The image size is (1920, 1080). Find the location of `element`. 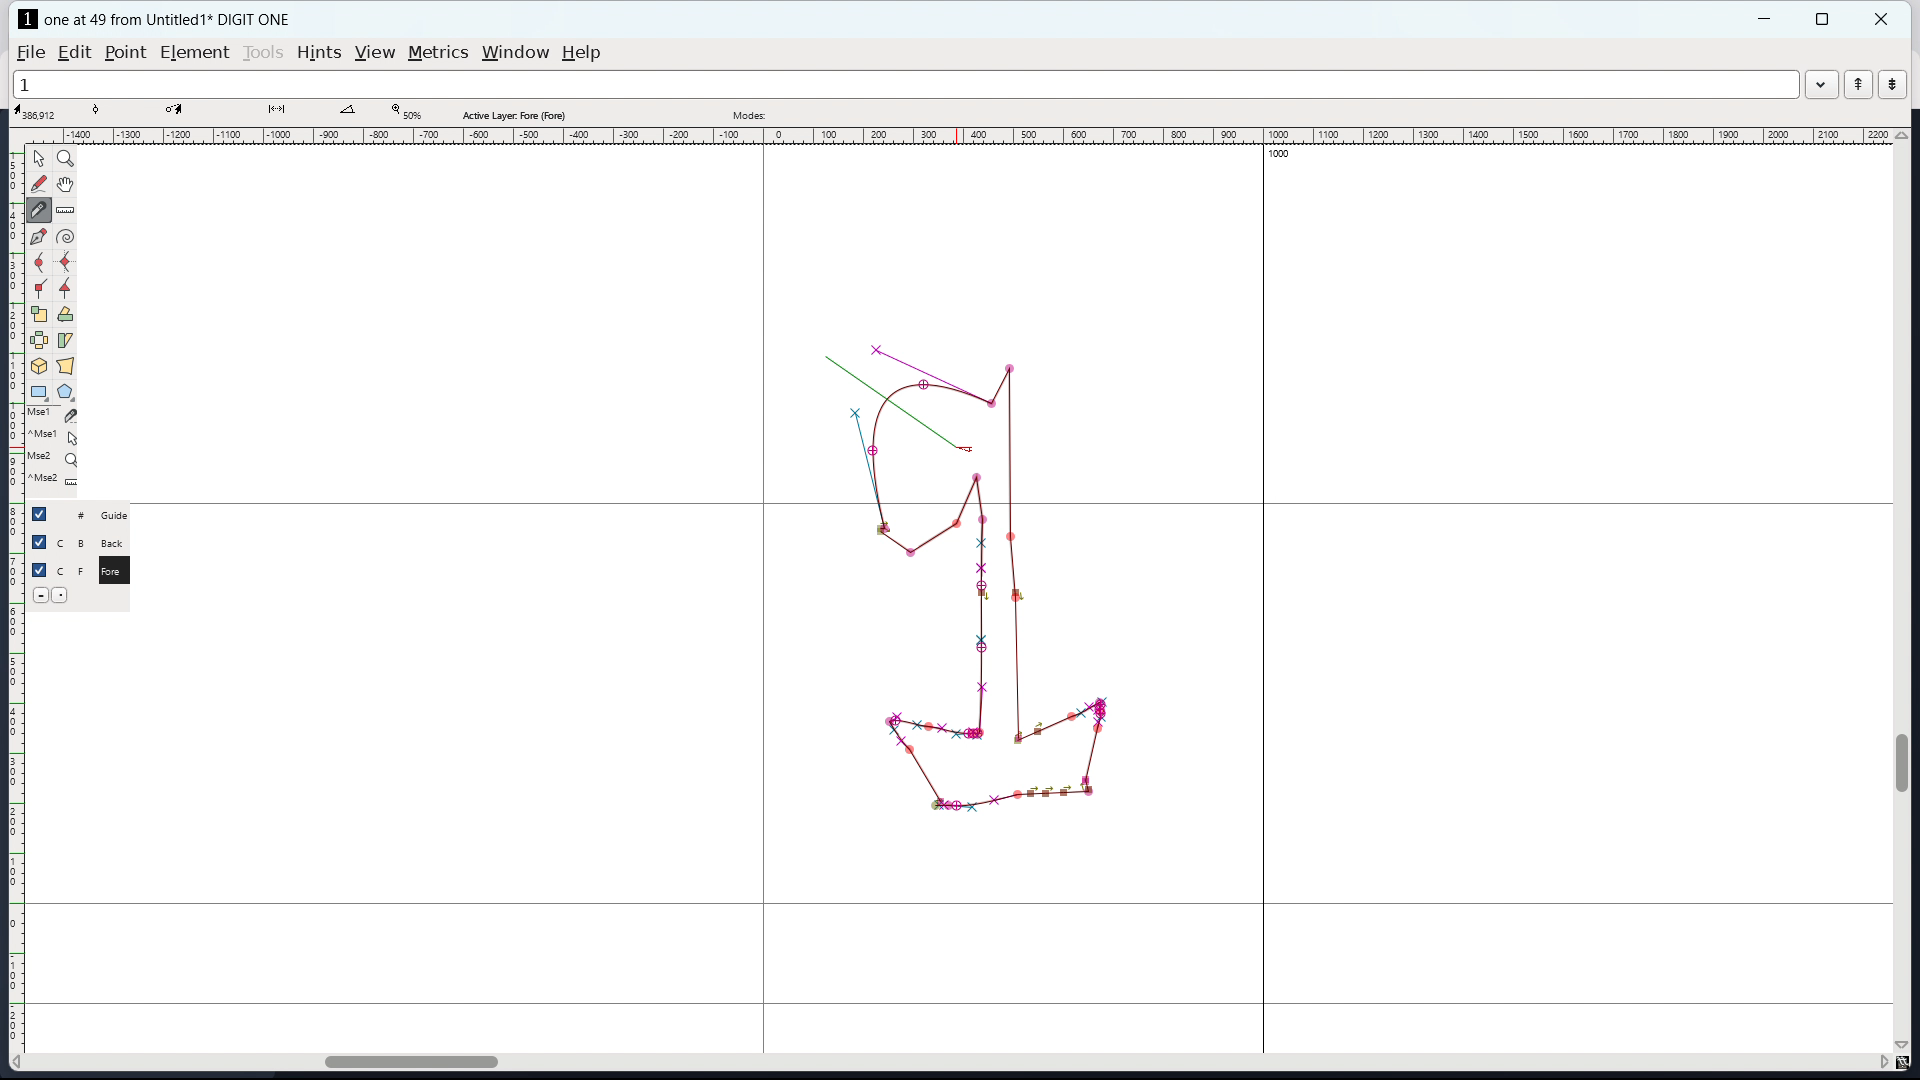

element is located at coordinates (194, 52).